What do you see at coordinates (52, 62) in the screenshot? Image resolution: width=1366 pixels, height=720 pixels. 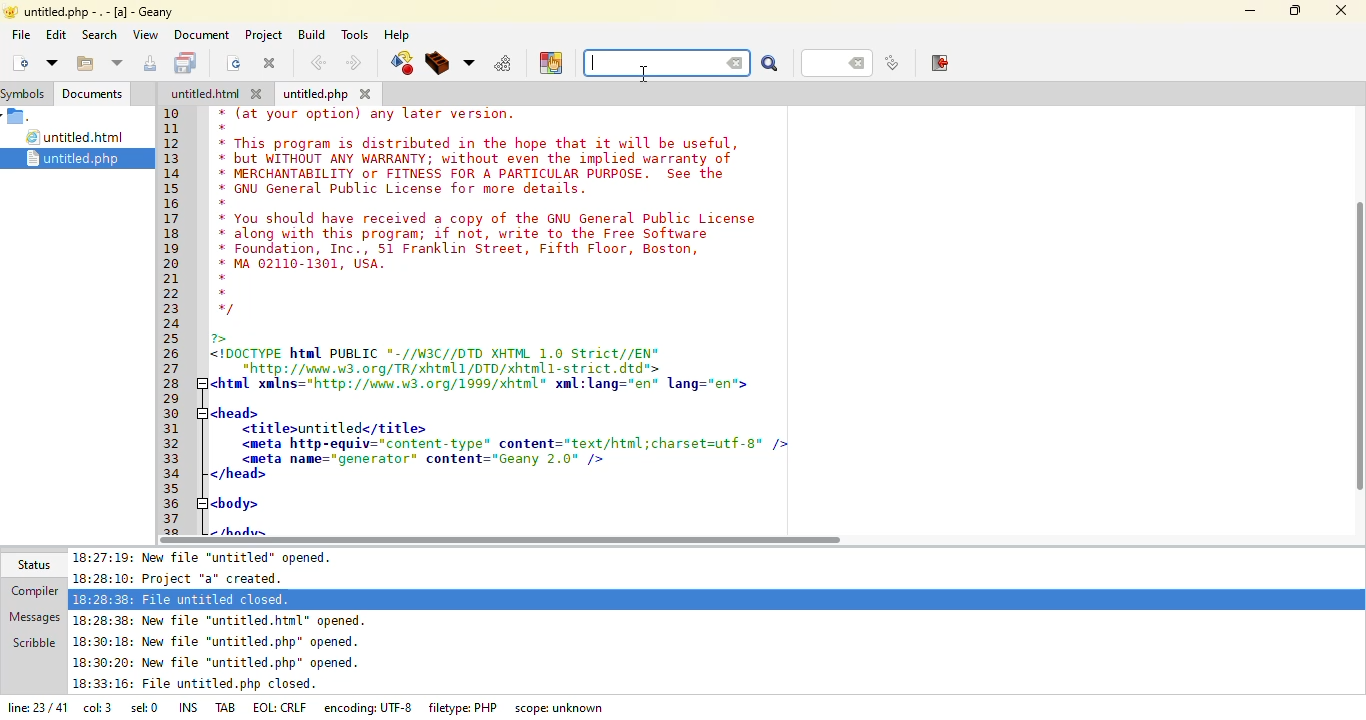 I see `open from templates` at bounding box center [52, 62].